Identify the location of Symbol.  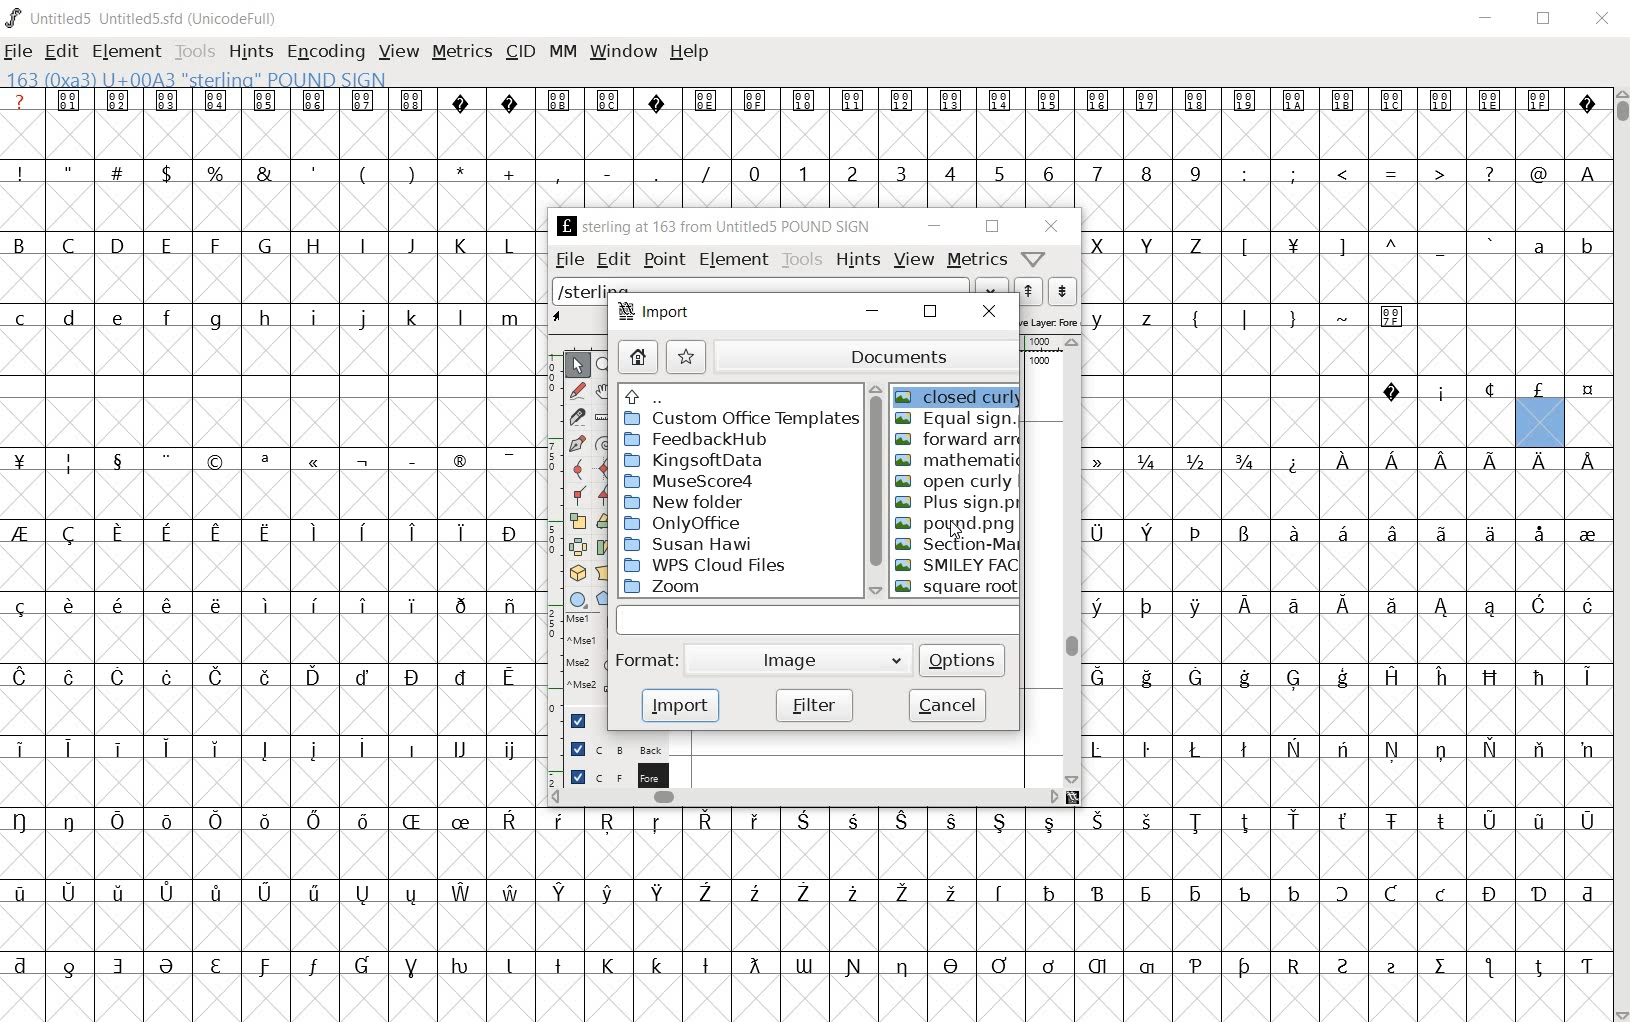
(1050, 892).